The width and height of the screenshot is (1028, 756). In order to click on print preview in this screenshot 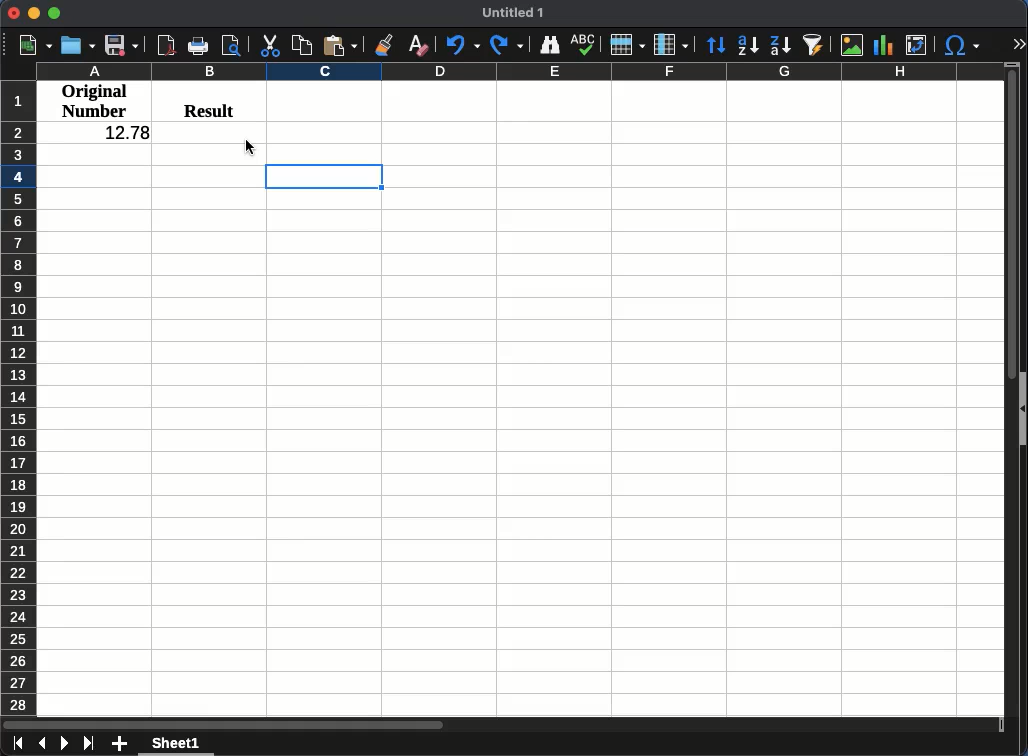, I will do `click(233, 47)`.